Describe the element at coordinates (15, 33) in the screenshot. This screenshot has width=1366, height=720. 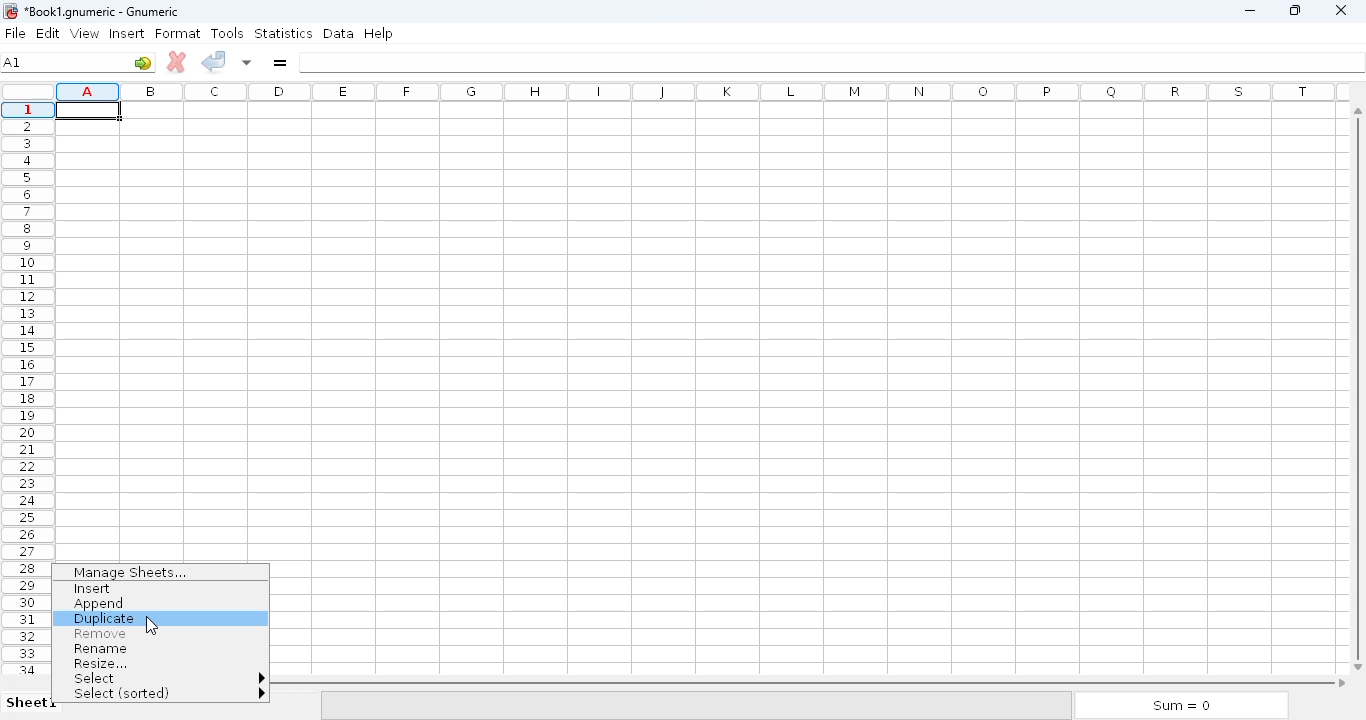
I see `file` at that location.